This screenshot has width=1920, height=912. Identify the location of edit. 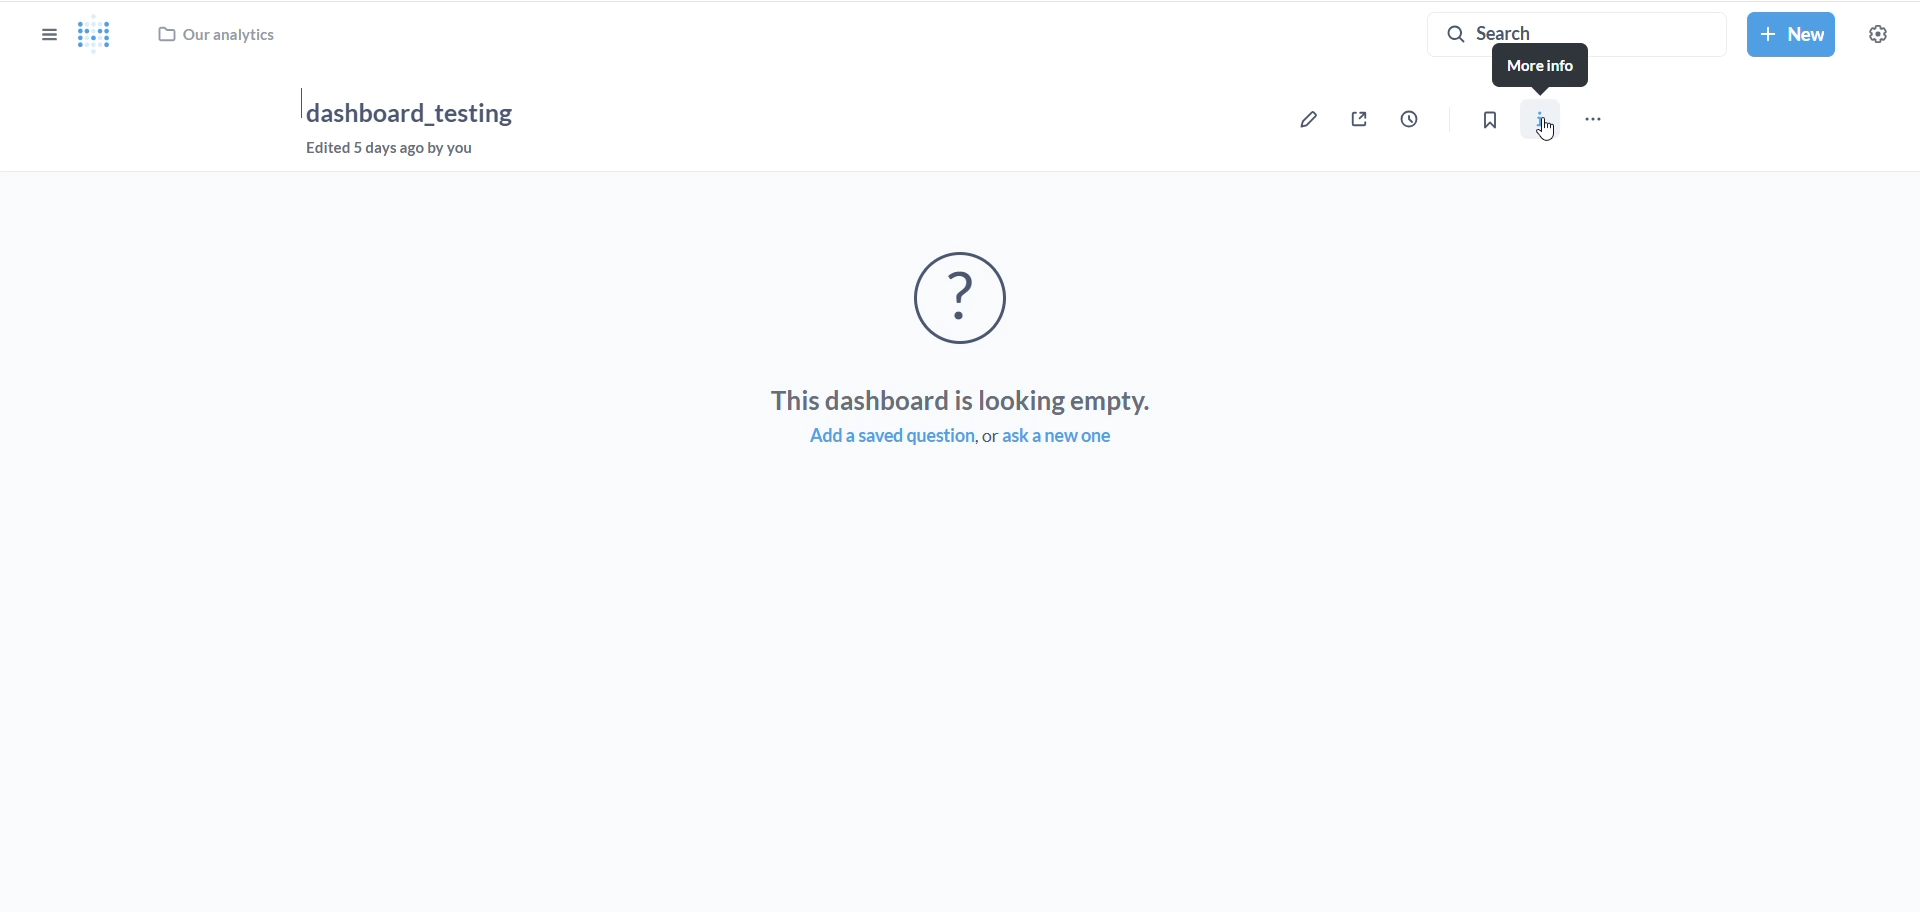
(1305, 122).